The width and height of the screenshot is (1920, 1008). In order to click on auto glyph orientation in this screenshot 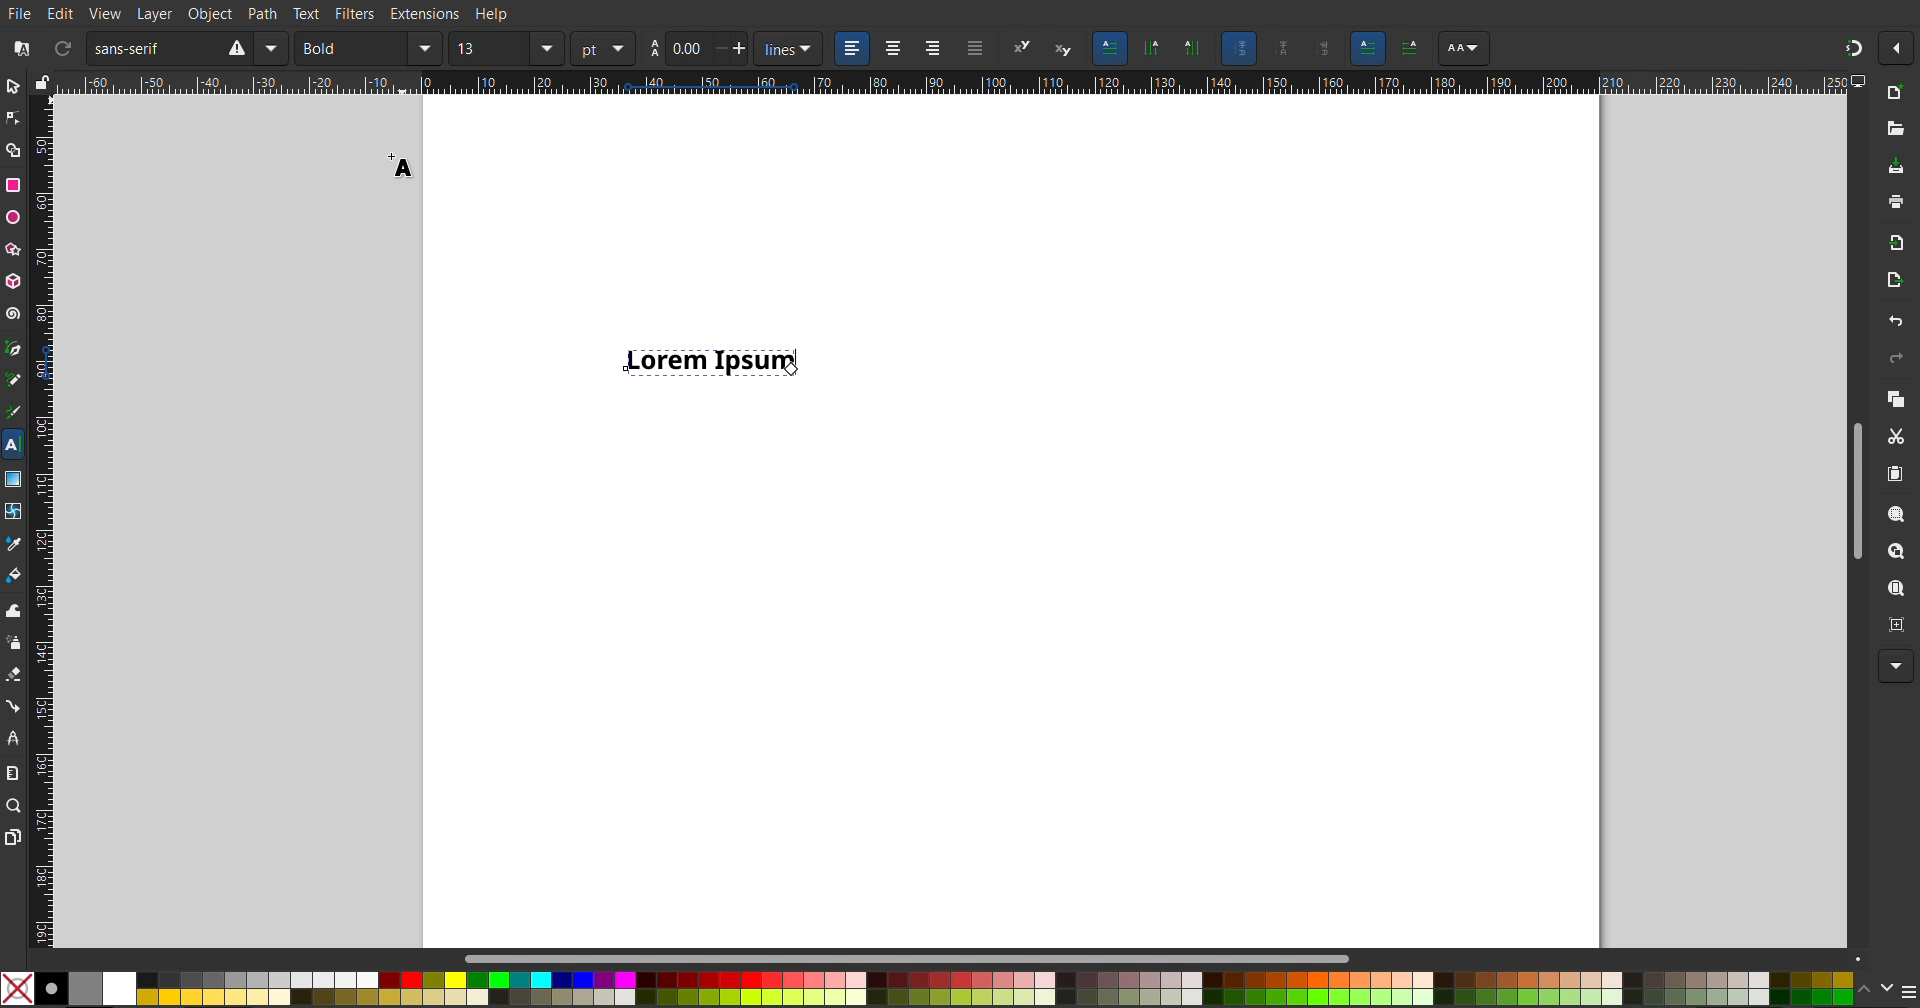, I will do `click(1238, 48)`.